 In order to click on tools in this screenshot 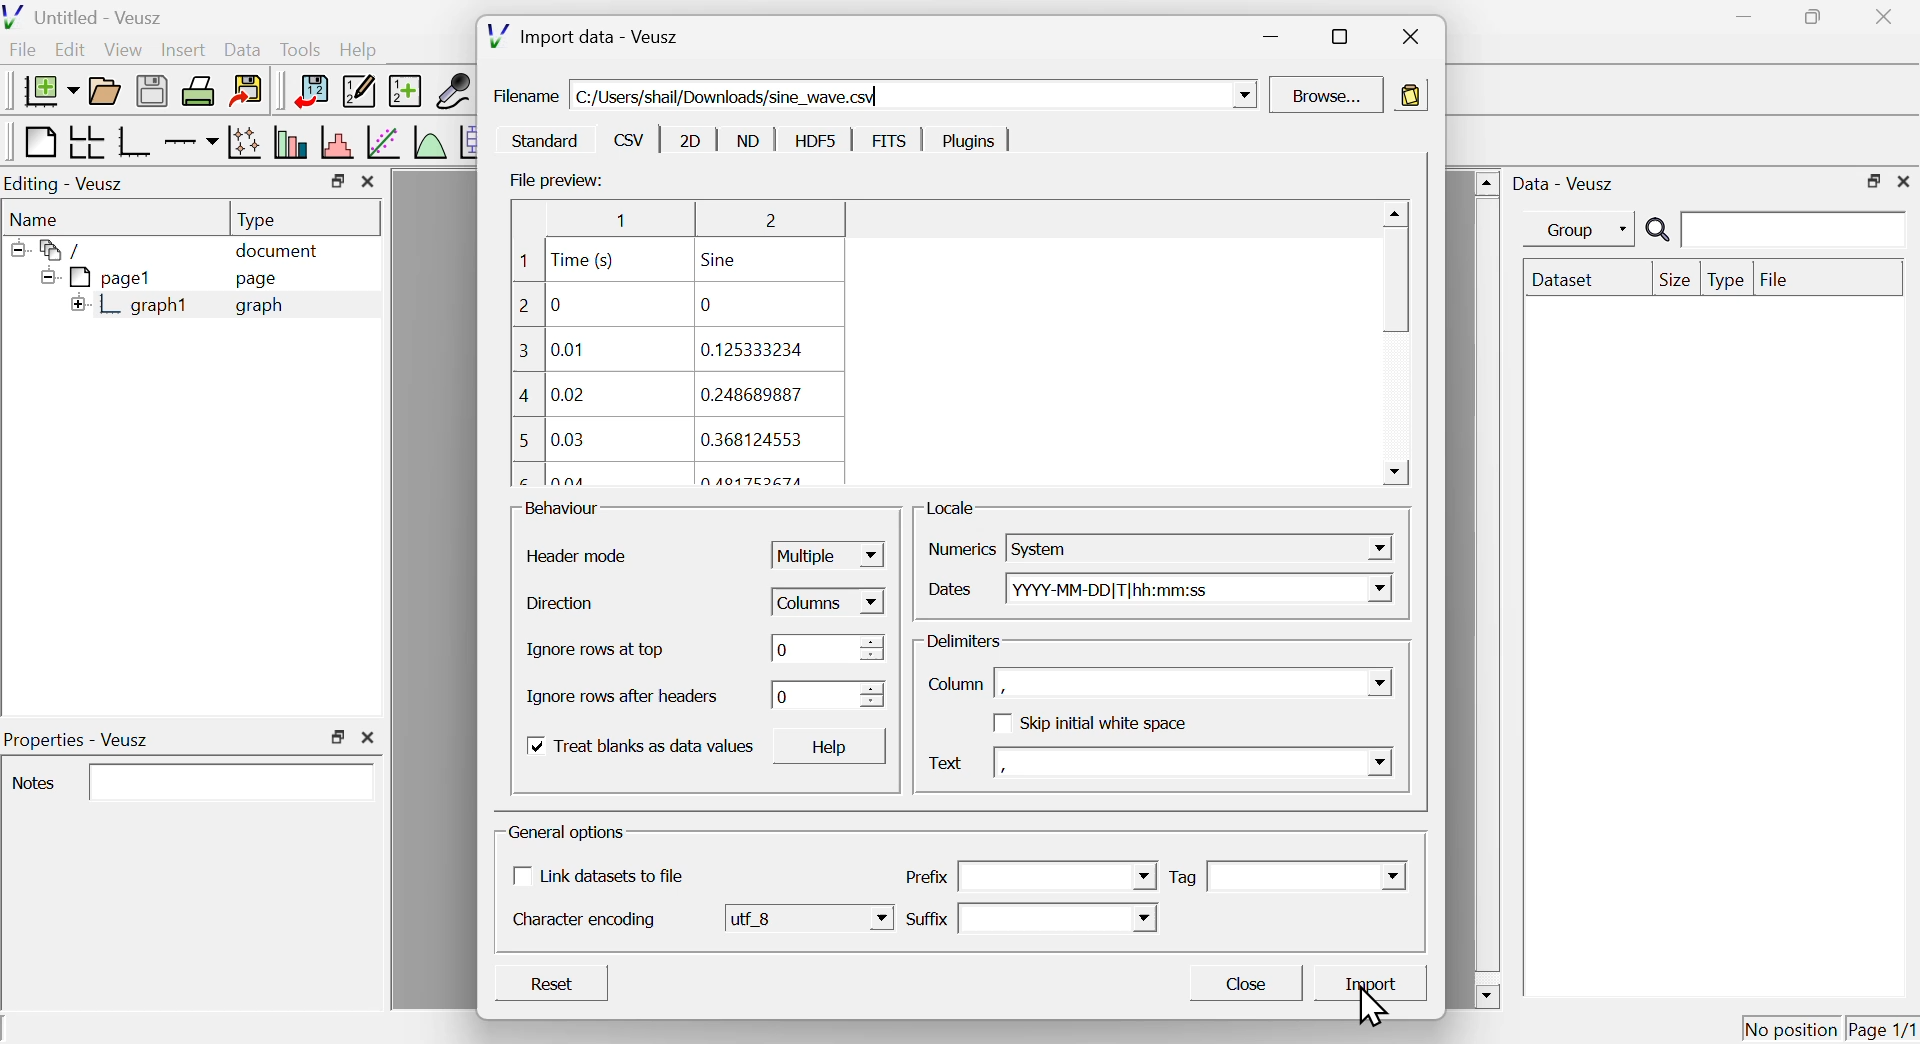, I will do `click(302, 48)`.